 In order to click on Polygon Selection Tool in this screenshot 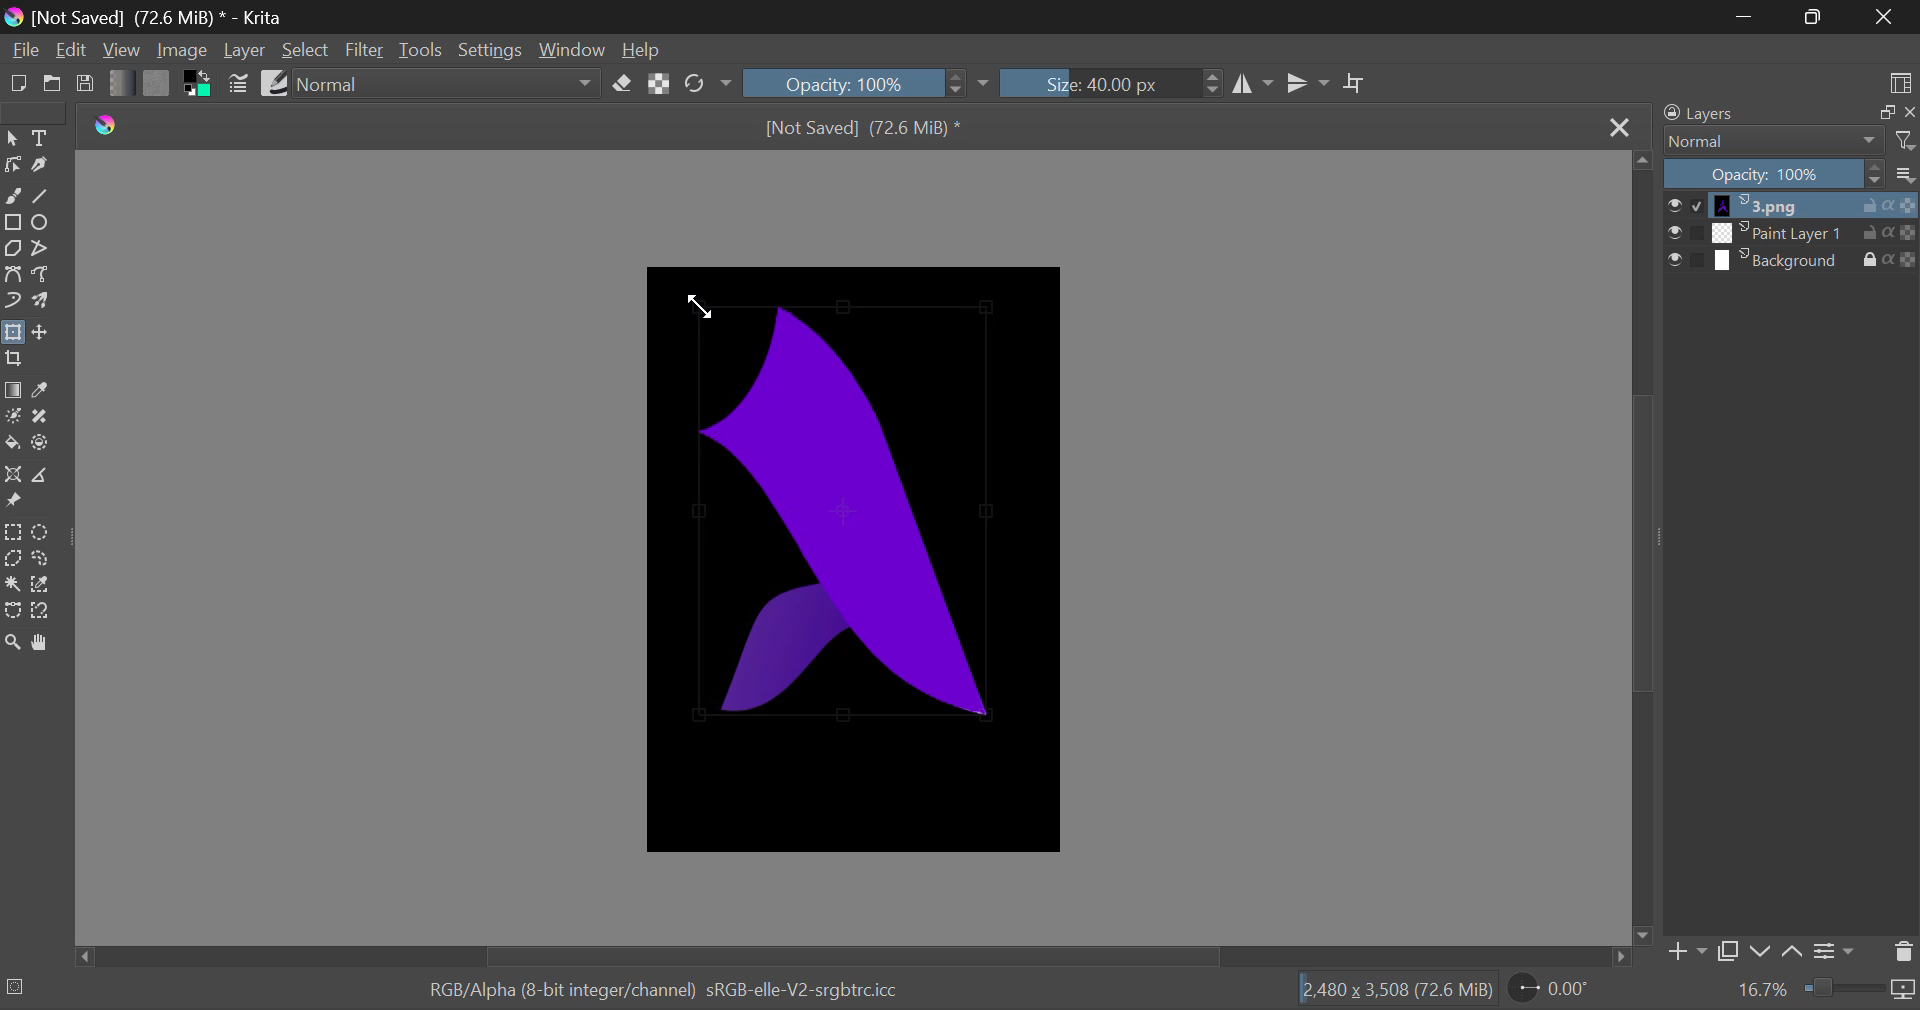, I will do `click(12, 560)`.